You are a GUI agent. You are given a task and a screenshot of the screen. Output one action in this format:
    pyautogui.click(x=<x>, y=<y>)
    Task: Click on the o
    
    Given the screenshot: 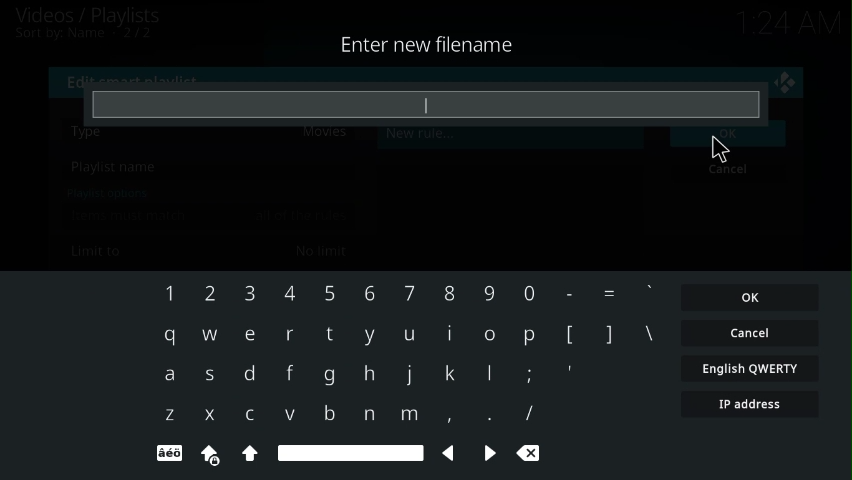 What is the action you would take?
    pyautogui.click(x=491, y=335)
    